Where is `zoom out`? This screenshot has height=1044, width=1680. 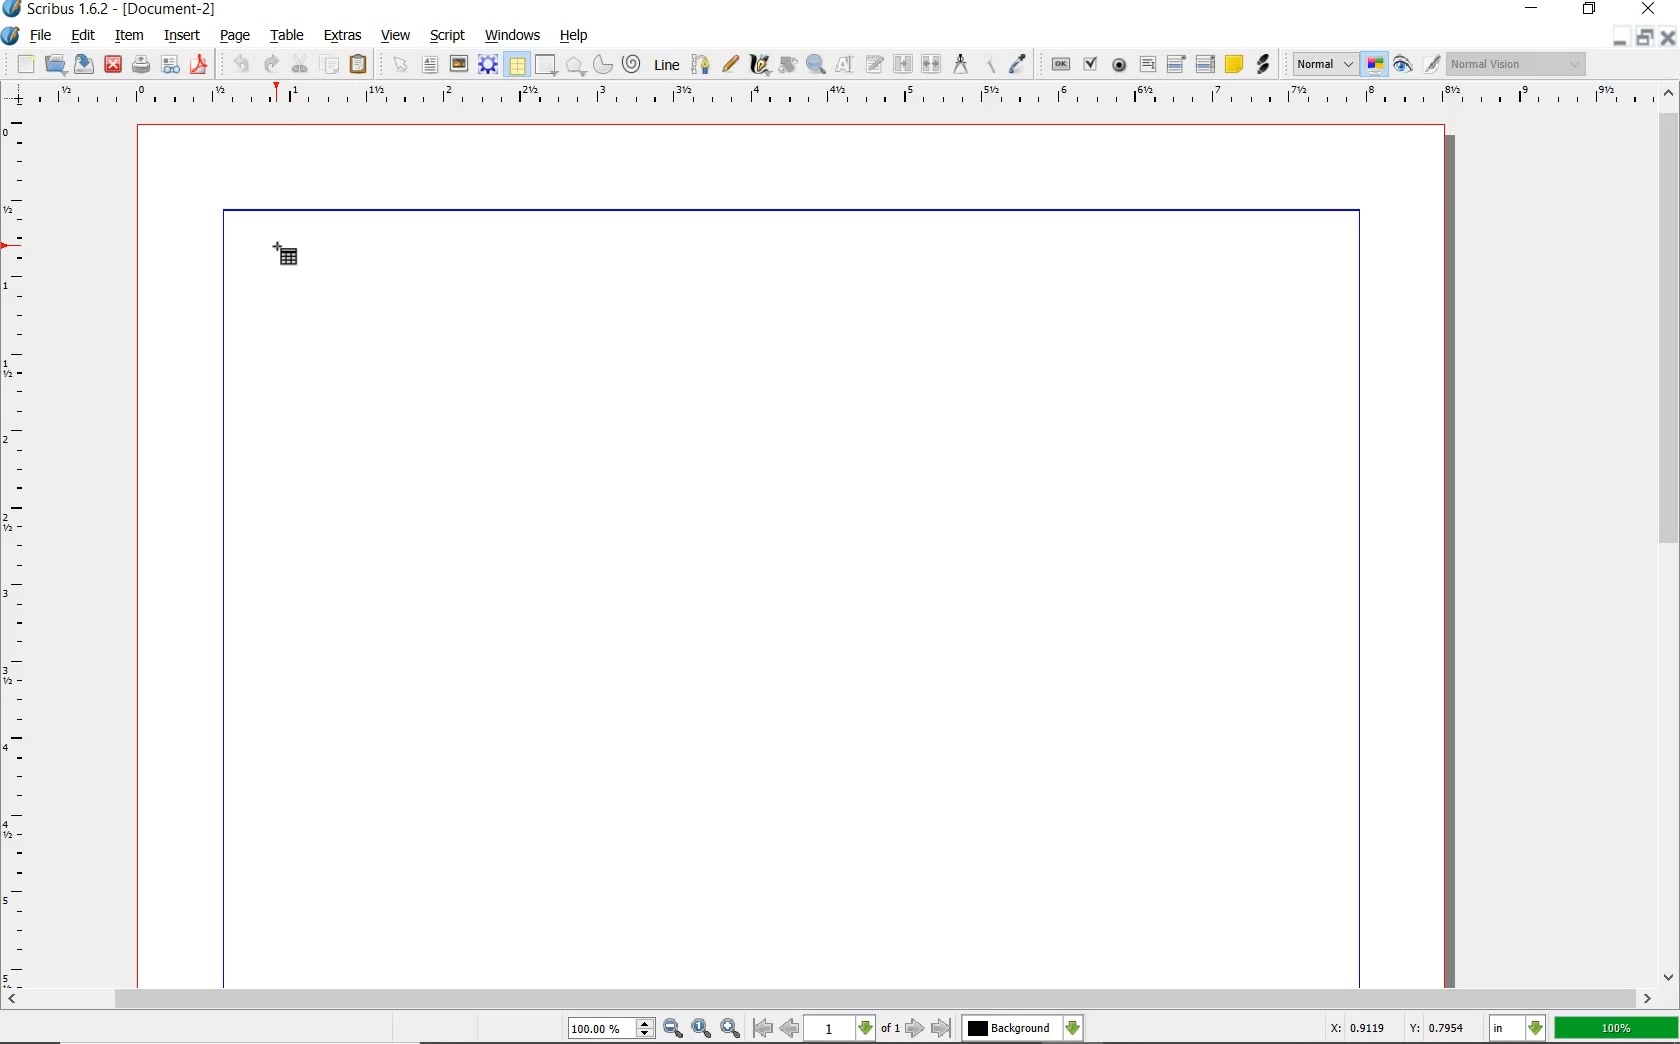
zoom out is located at coordinates (674, 1030).